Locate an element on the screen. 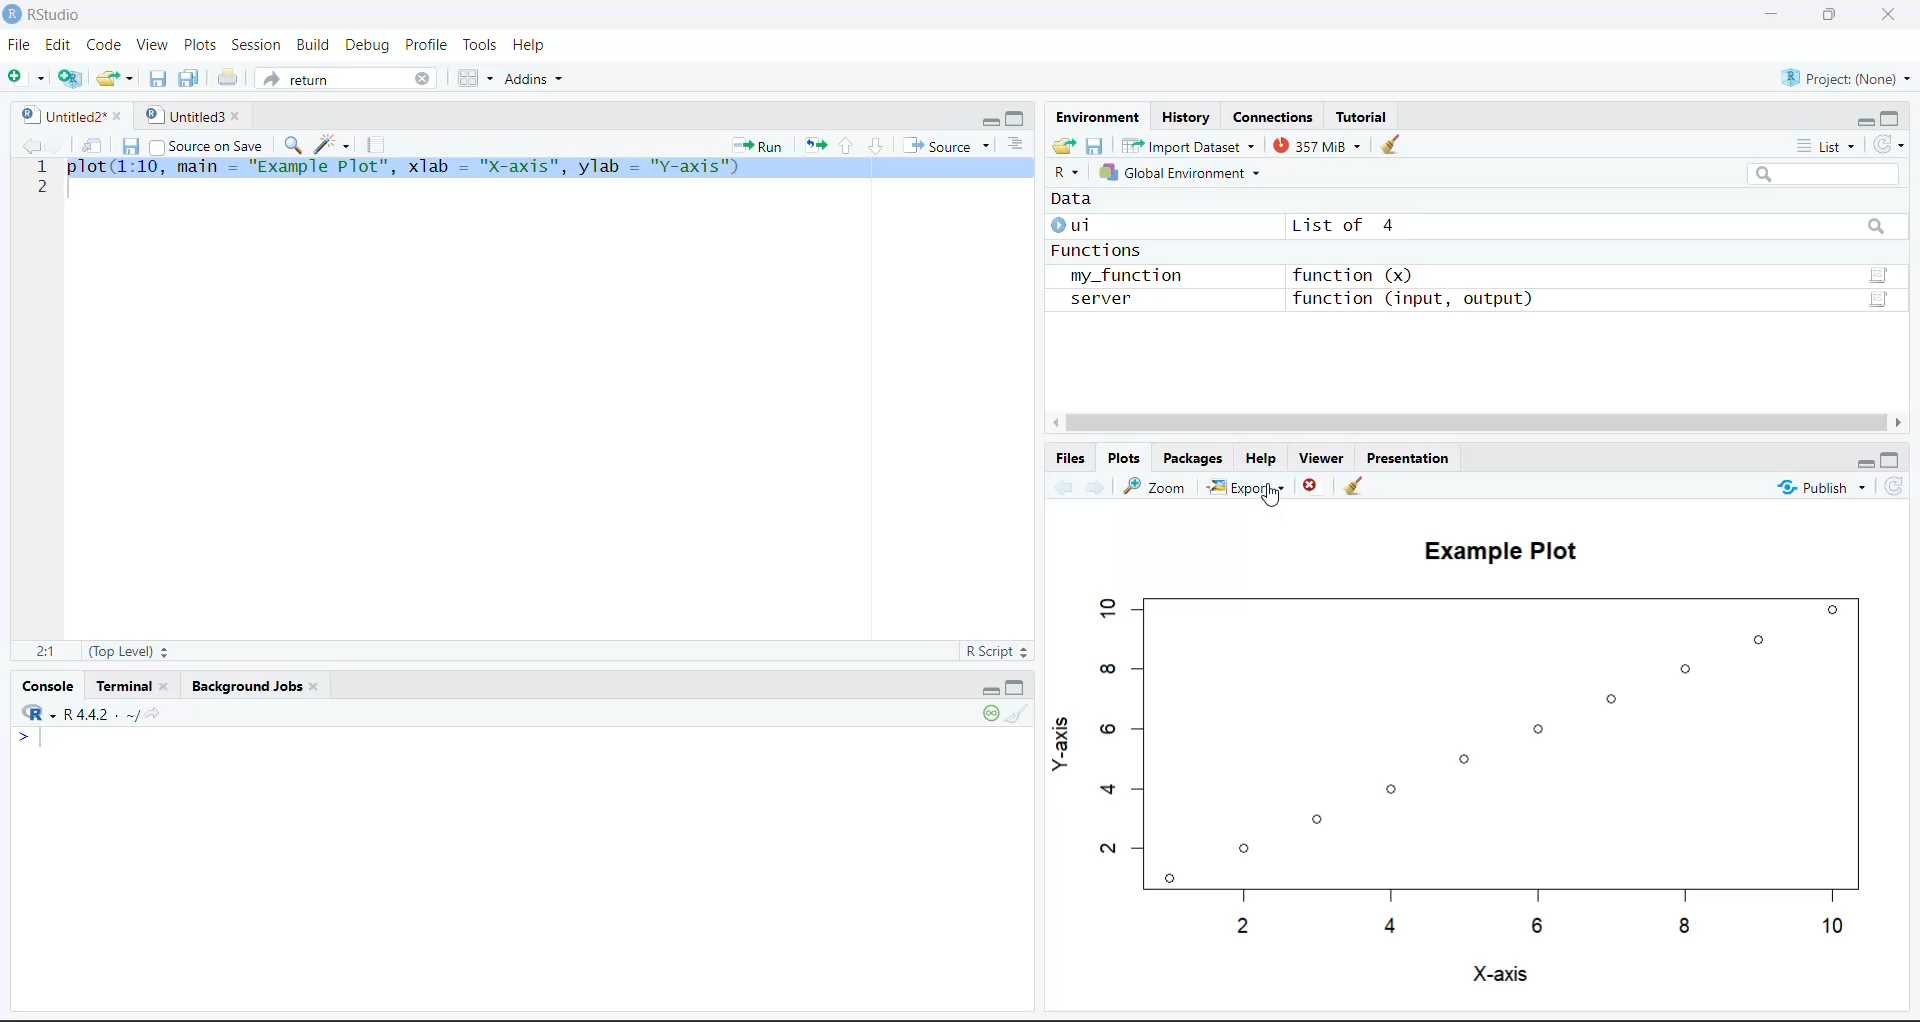 The height and width of the screenshot is (1022, 1920). X-axis is located at coordinates (1499, 975).